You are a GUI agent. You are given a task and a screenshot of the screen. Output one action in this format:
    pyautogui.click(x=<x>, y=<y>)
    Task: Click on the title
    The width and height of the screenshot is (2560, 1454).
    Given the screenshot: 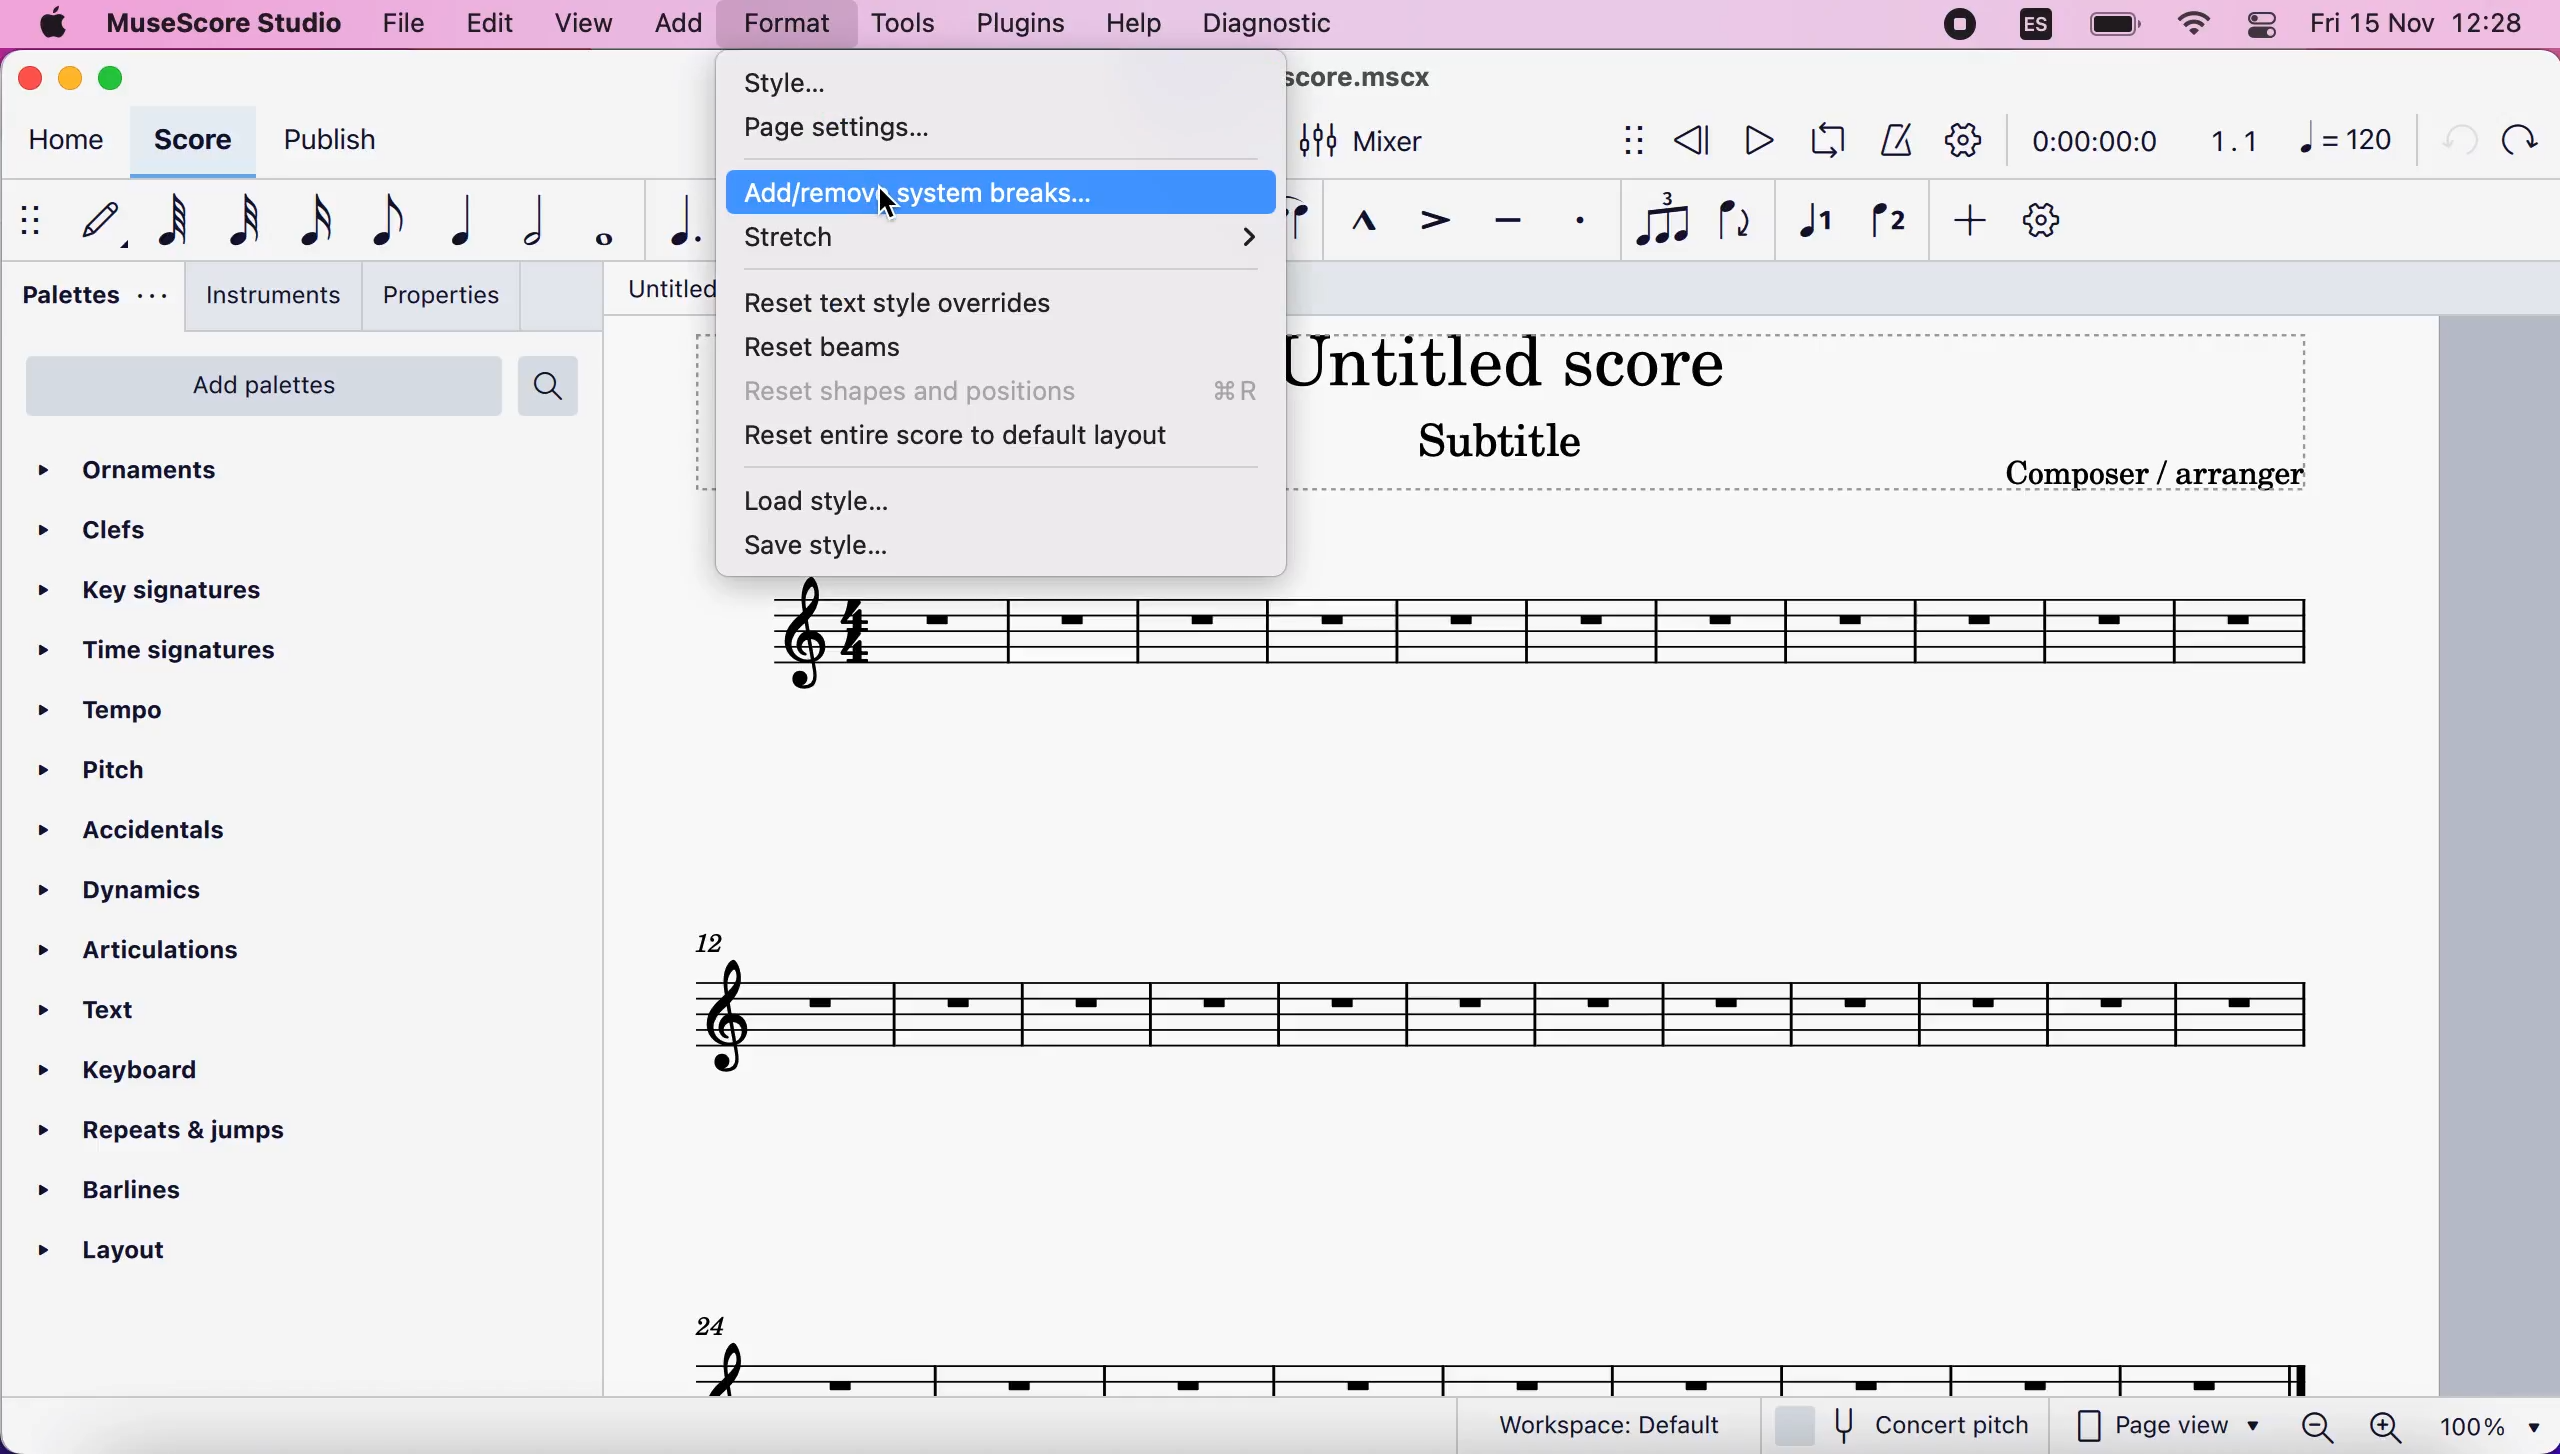 What is the action you would take?
    pyautogui.click(x=1505, y=358)
    